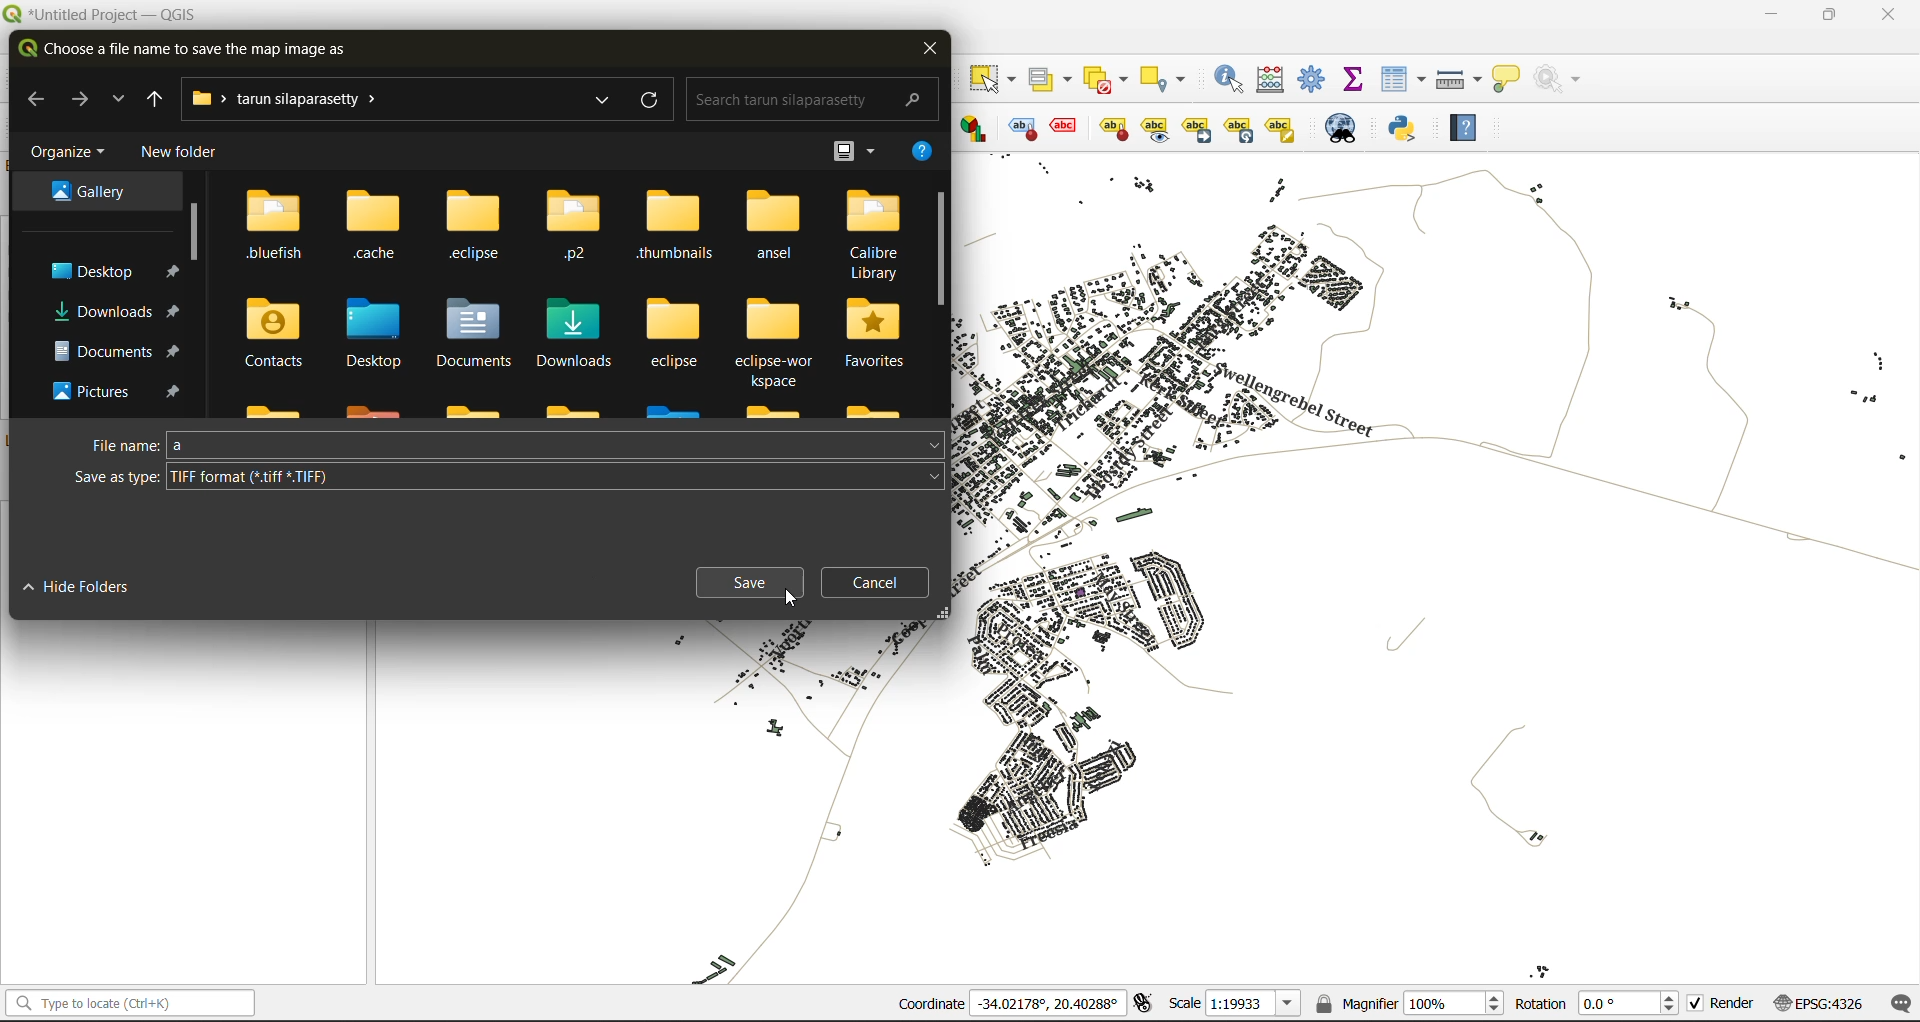 The height and width of the screenshot is (1022, 1920). What do you see at coordinates (575, 299) in the screenshot?
I see `folders` at bounding box center [575, 299].